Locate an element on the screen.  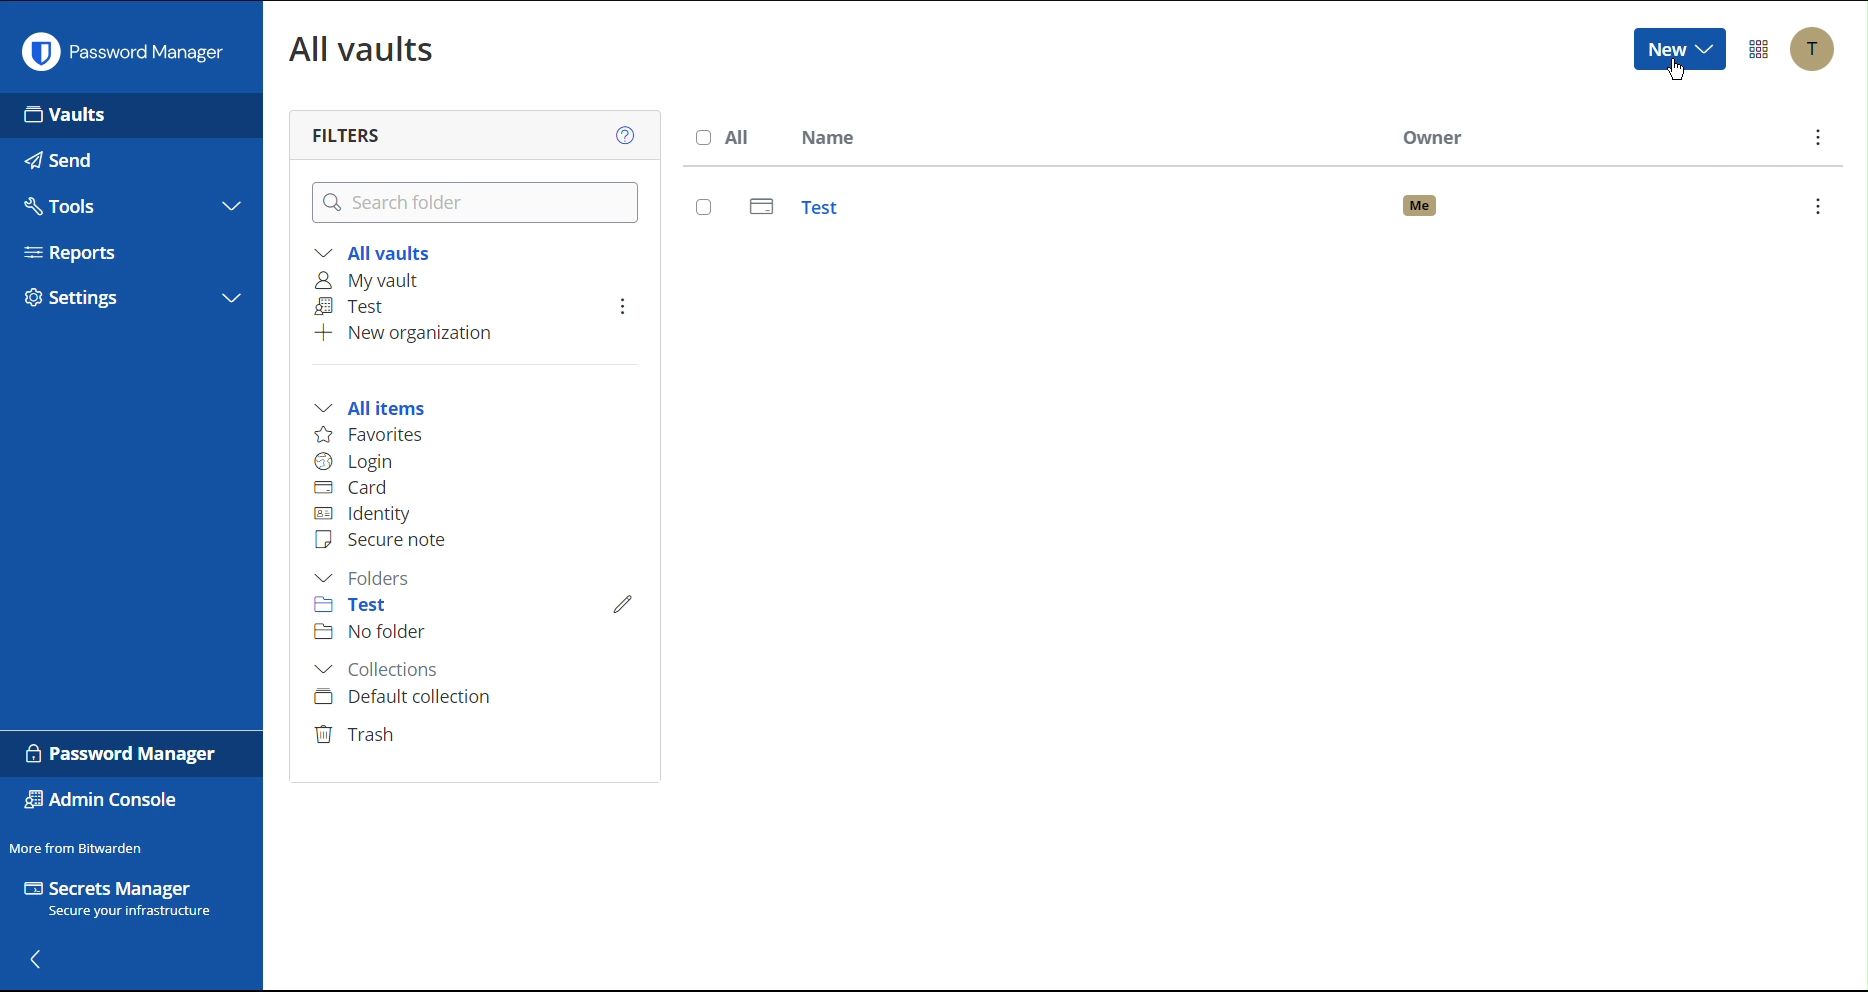
All vaults is located at coordinates (372, 254).